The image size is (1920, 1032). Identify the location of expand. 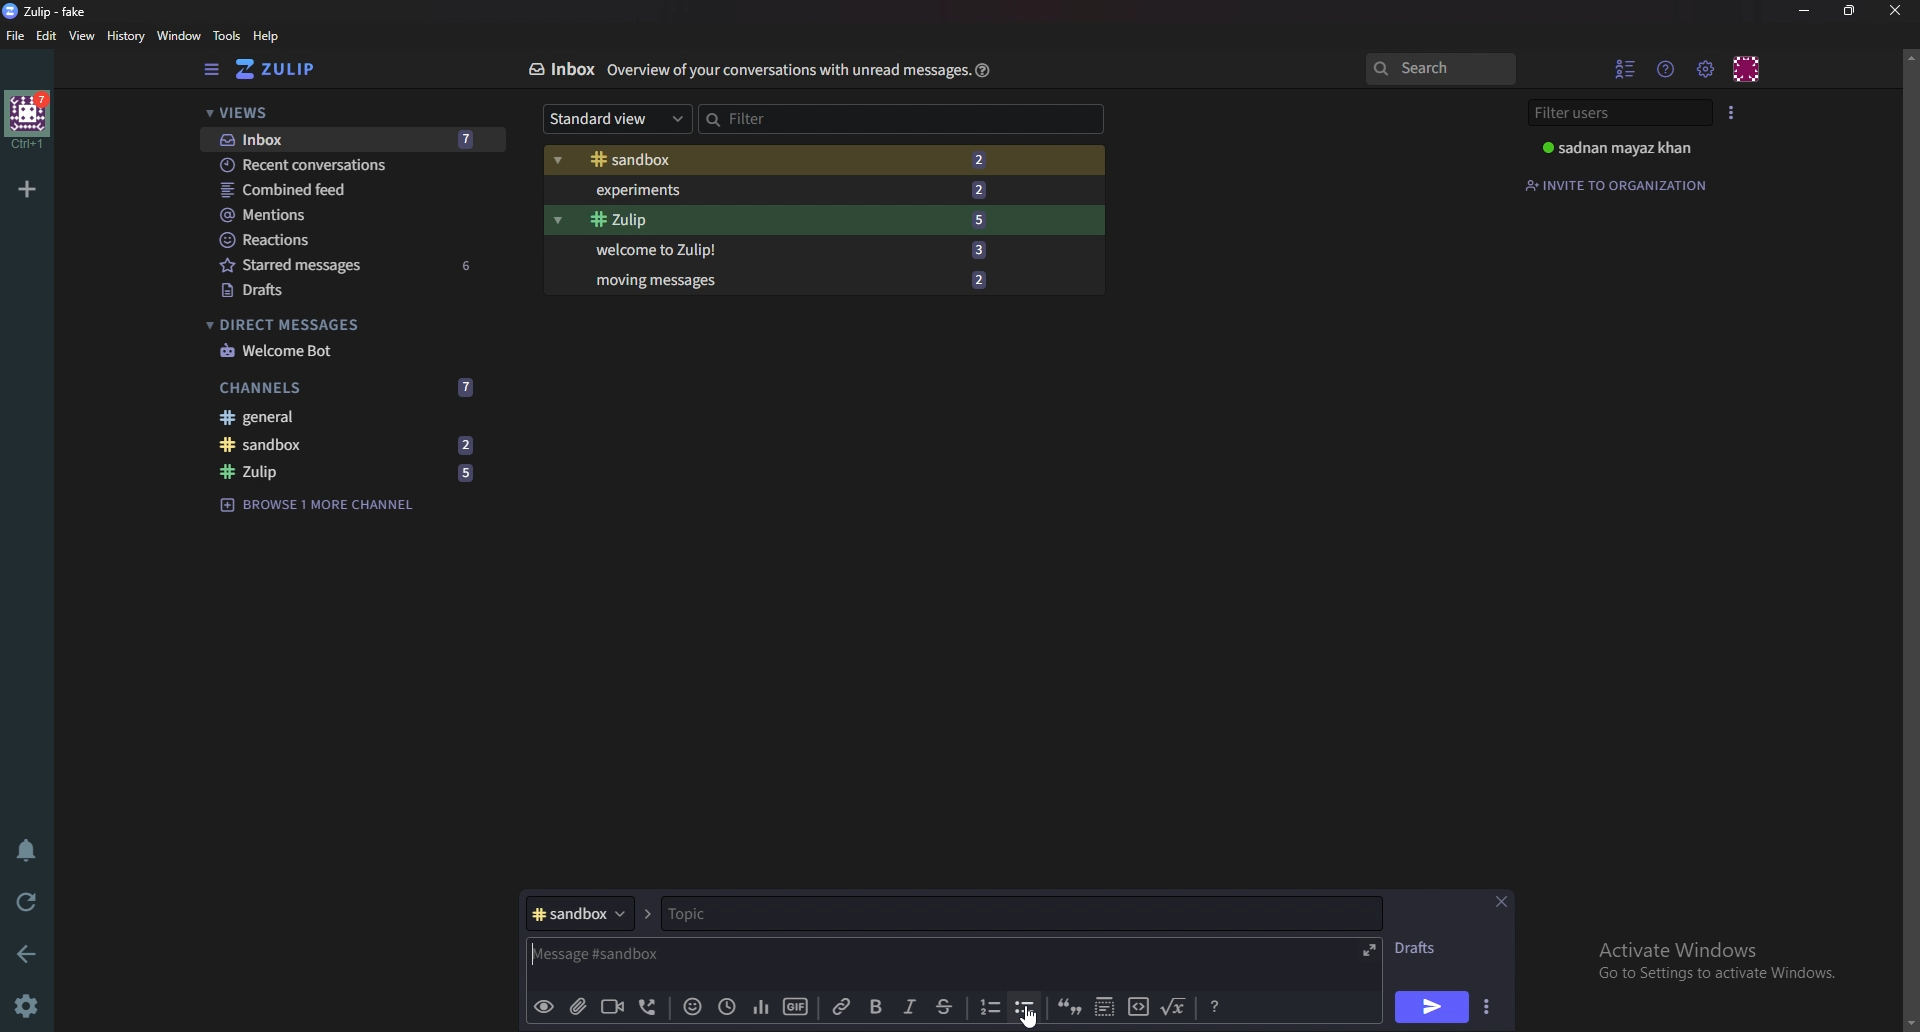
(1366, 950).